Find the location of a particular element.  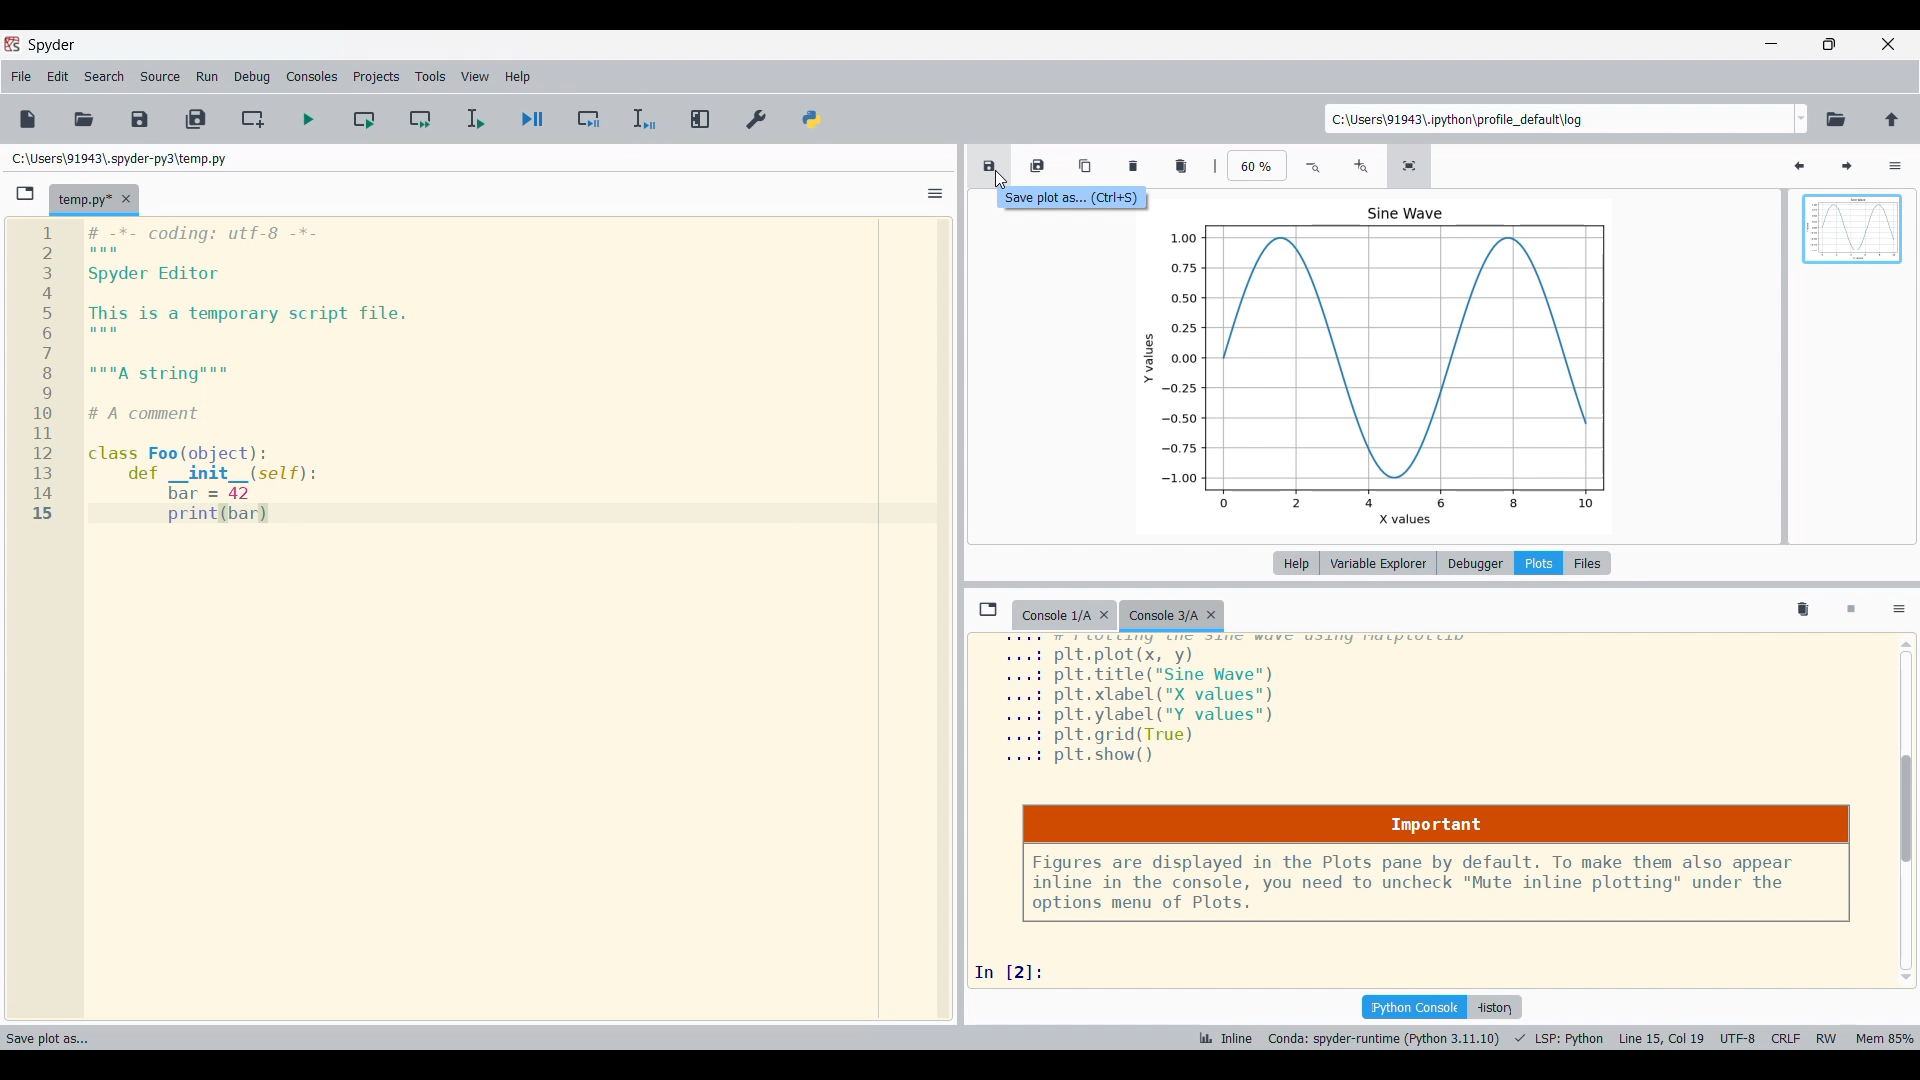

Zoom in is located at coordinates (1360, 167).